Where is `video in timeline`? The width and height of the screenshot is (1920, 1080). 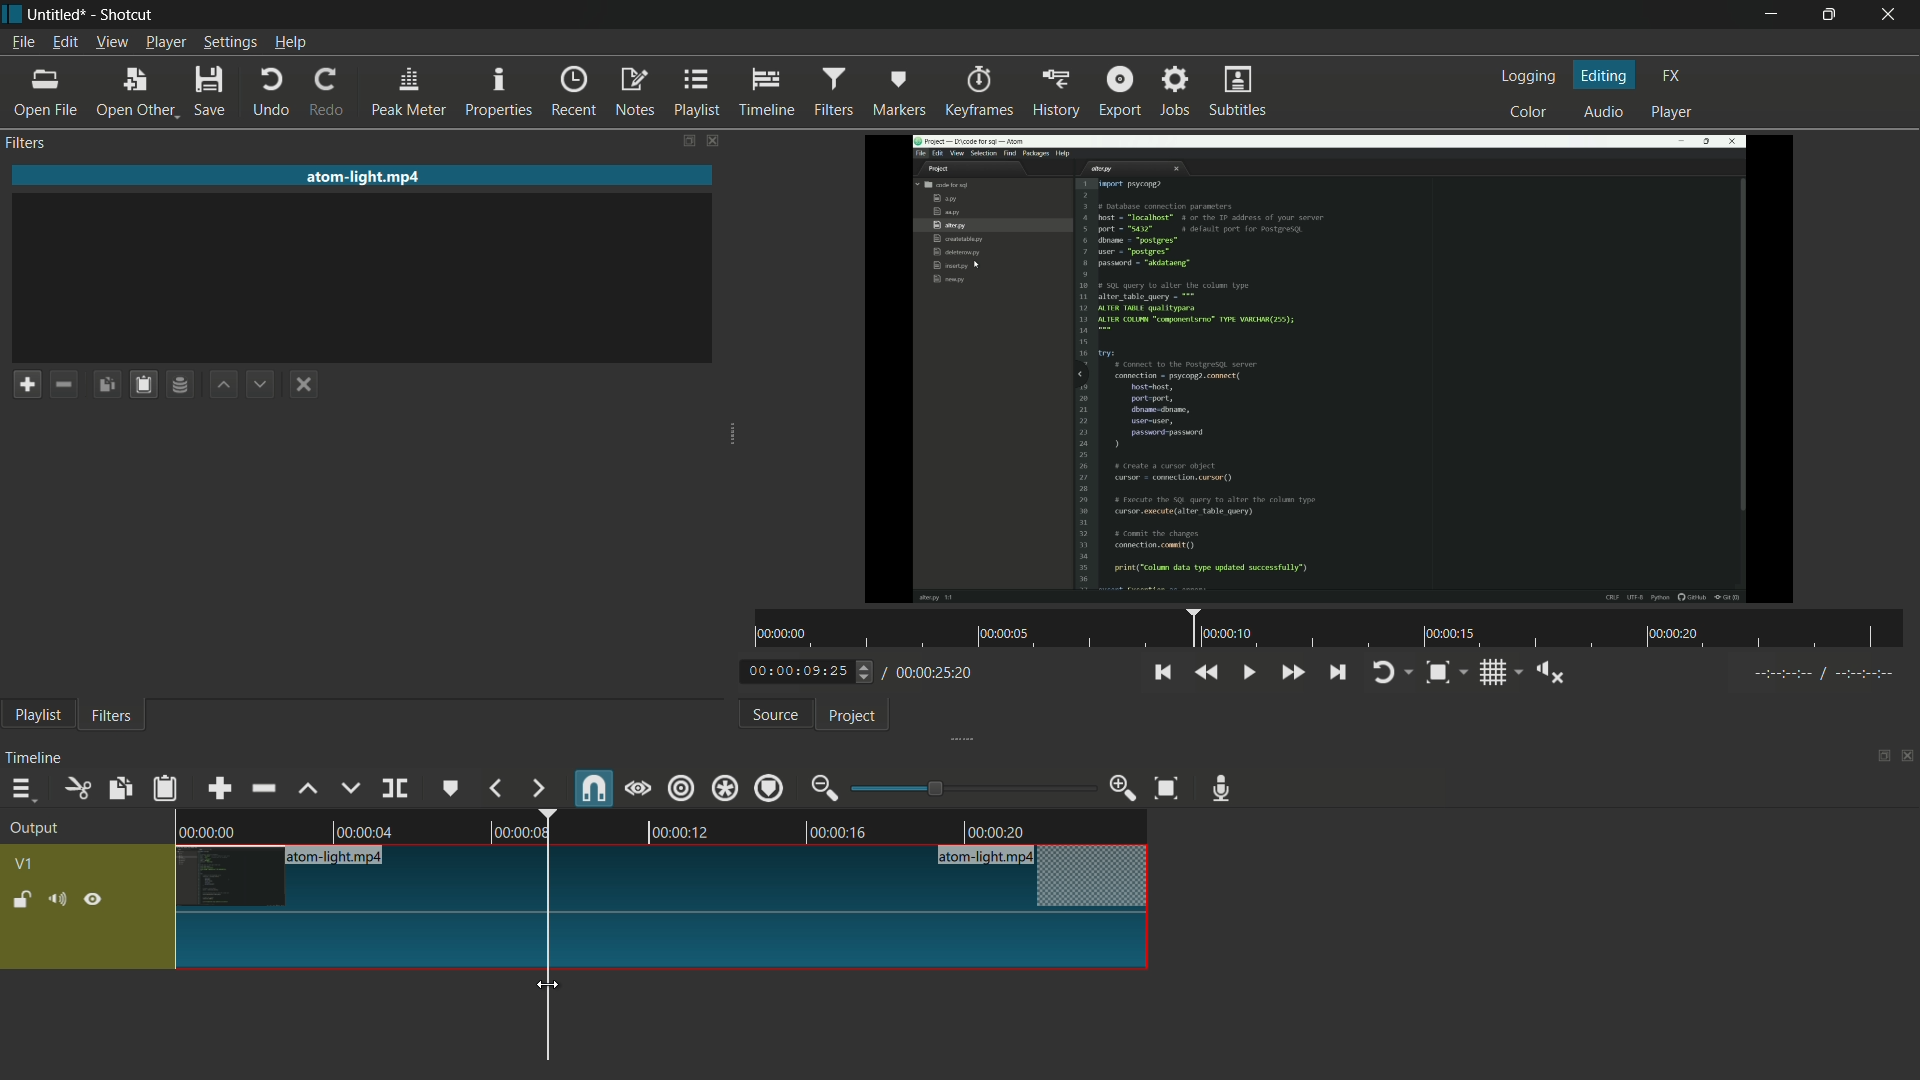 video in timeline is located at coordinates (665, 824).